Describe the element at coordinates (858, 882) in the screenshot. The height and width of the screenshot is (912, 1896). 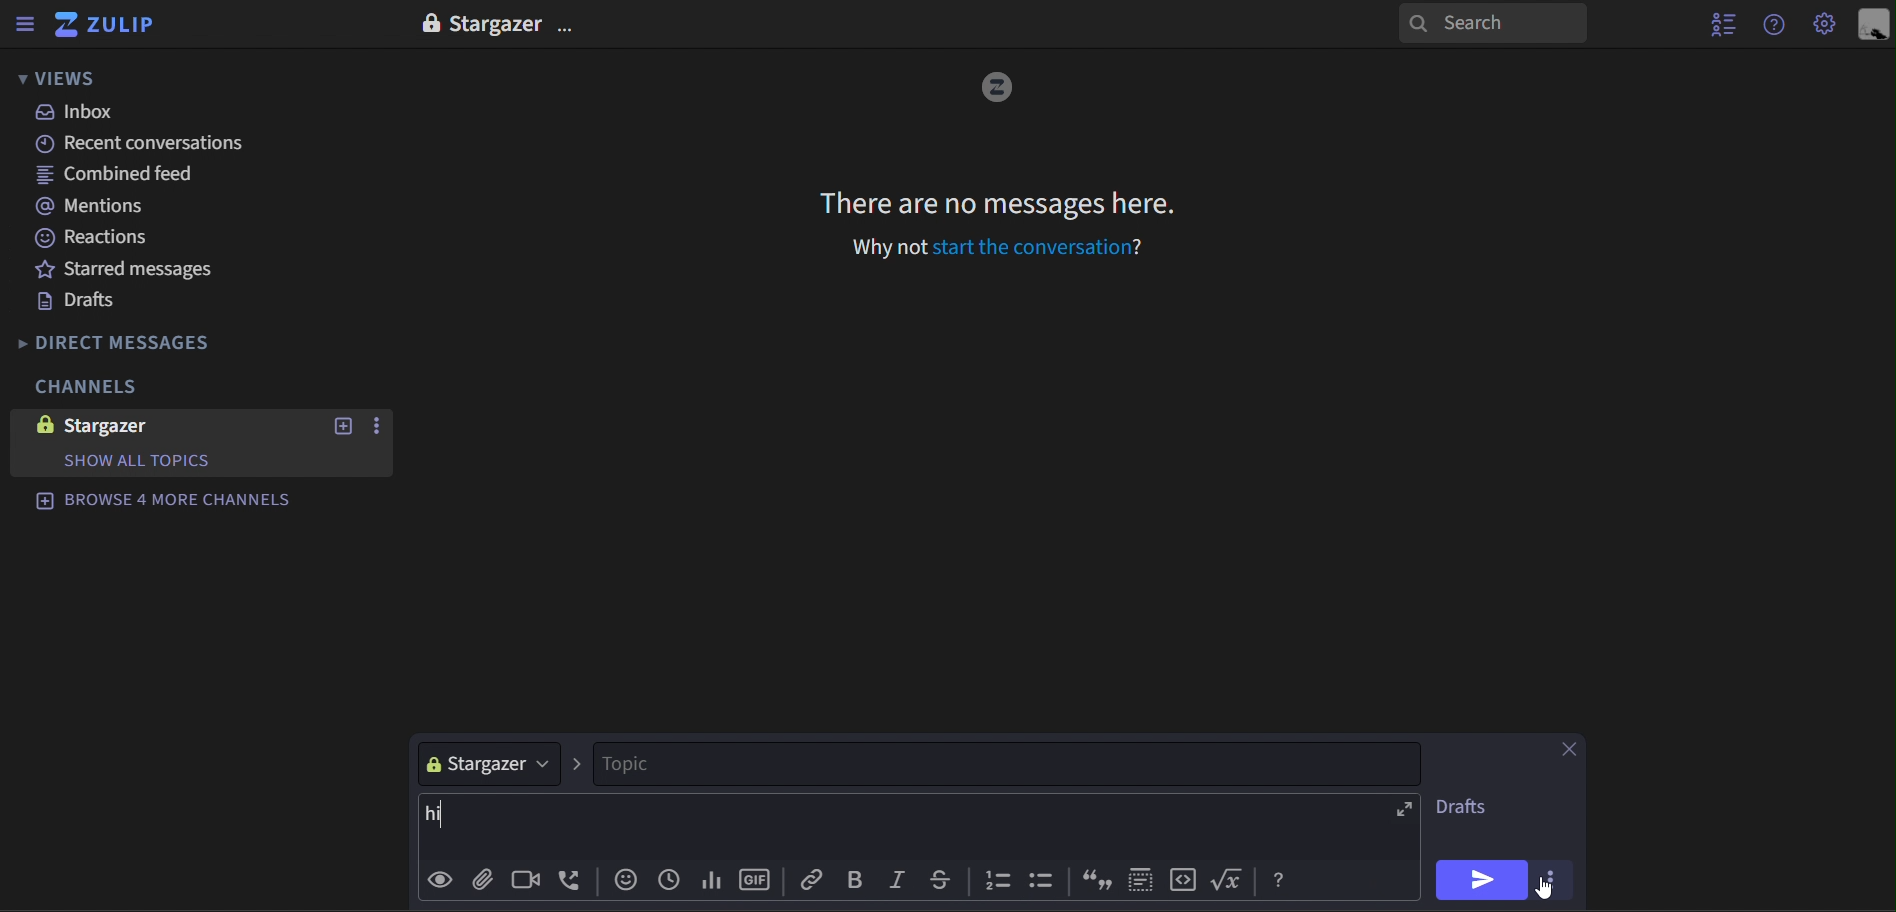
I see `bold` at that location.